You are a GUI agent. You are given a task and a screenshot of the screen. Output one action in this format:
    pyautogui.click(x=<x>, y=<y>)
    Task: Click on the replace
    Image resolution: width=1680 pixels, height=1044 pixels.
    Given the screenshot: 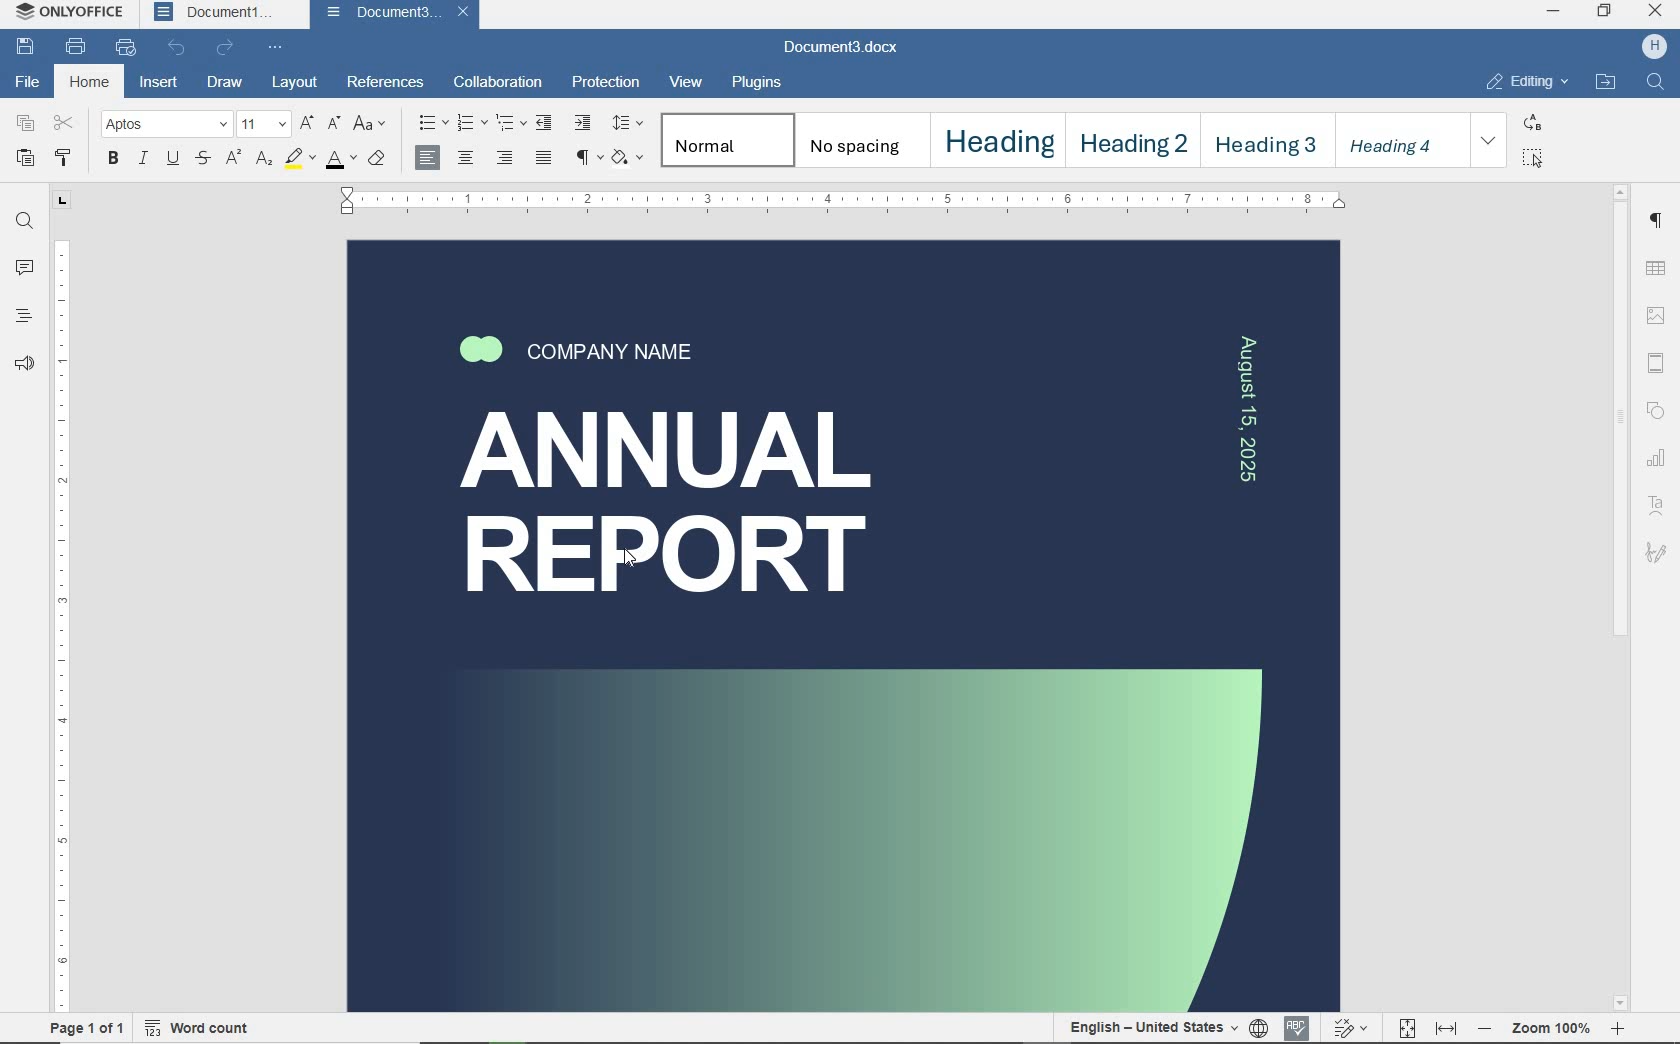 What is the action you would take?
    pyautogui.click(x=1532, y=122)
    